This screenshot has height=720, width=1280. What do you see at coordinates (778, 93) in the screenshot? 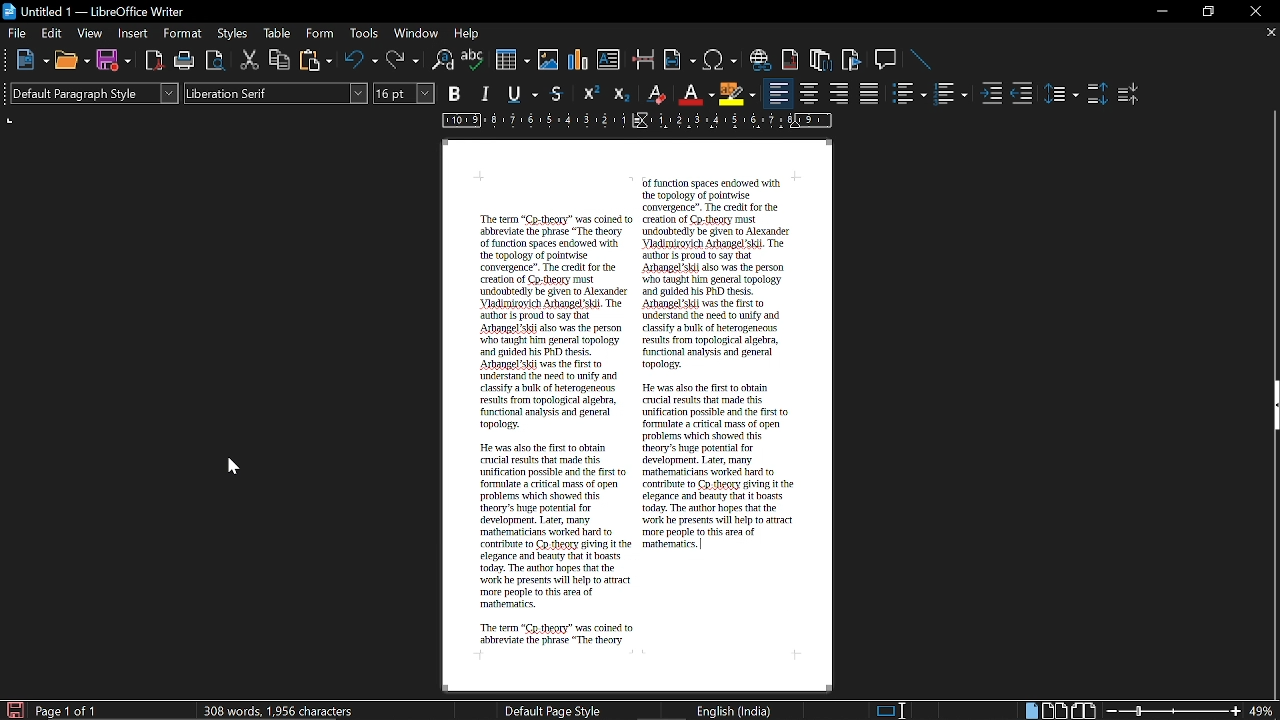
I see `Align left` at bounding box center [778, 93].